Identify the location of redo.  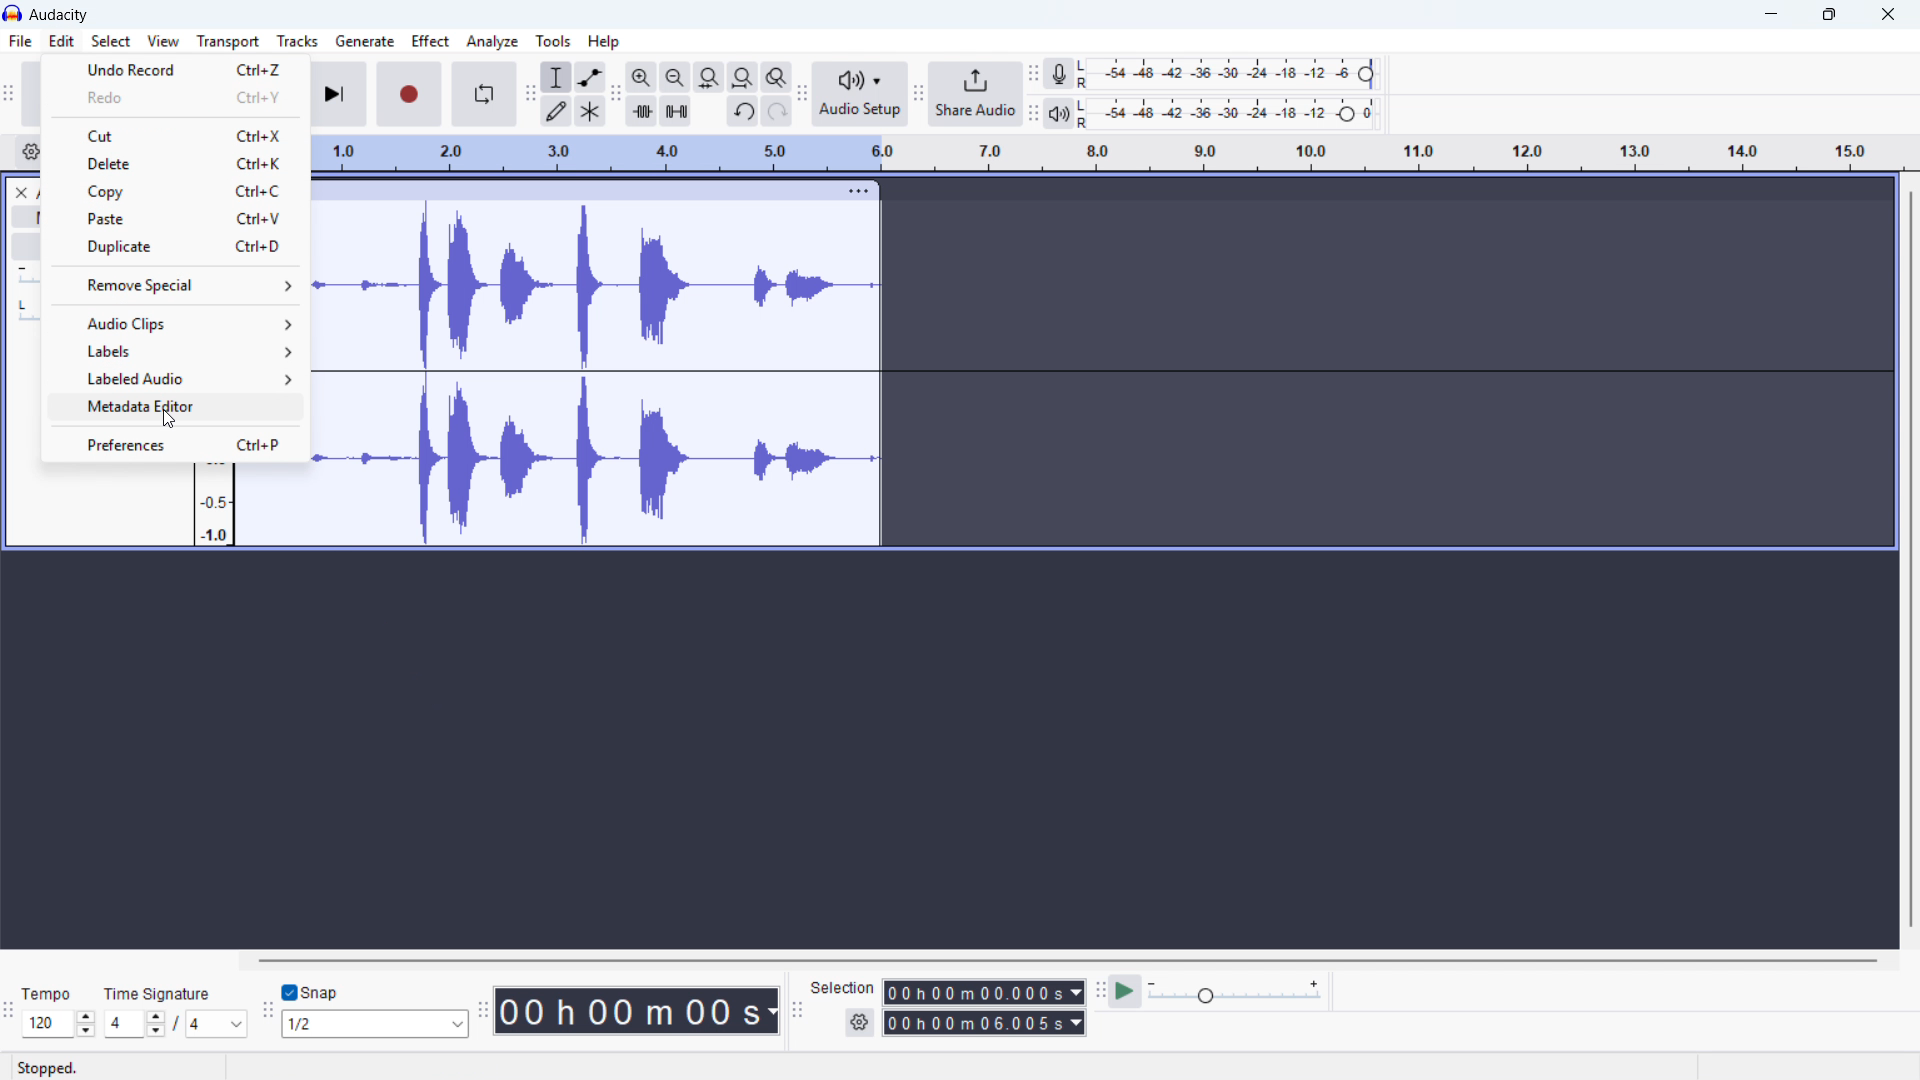
(174, 98).